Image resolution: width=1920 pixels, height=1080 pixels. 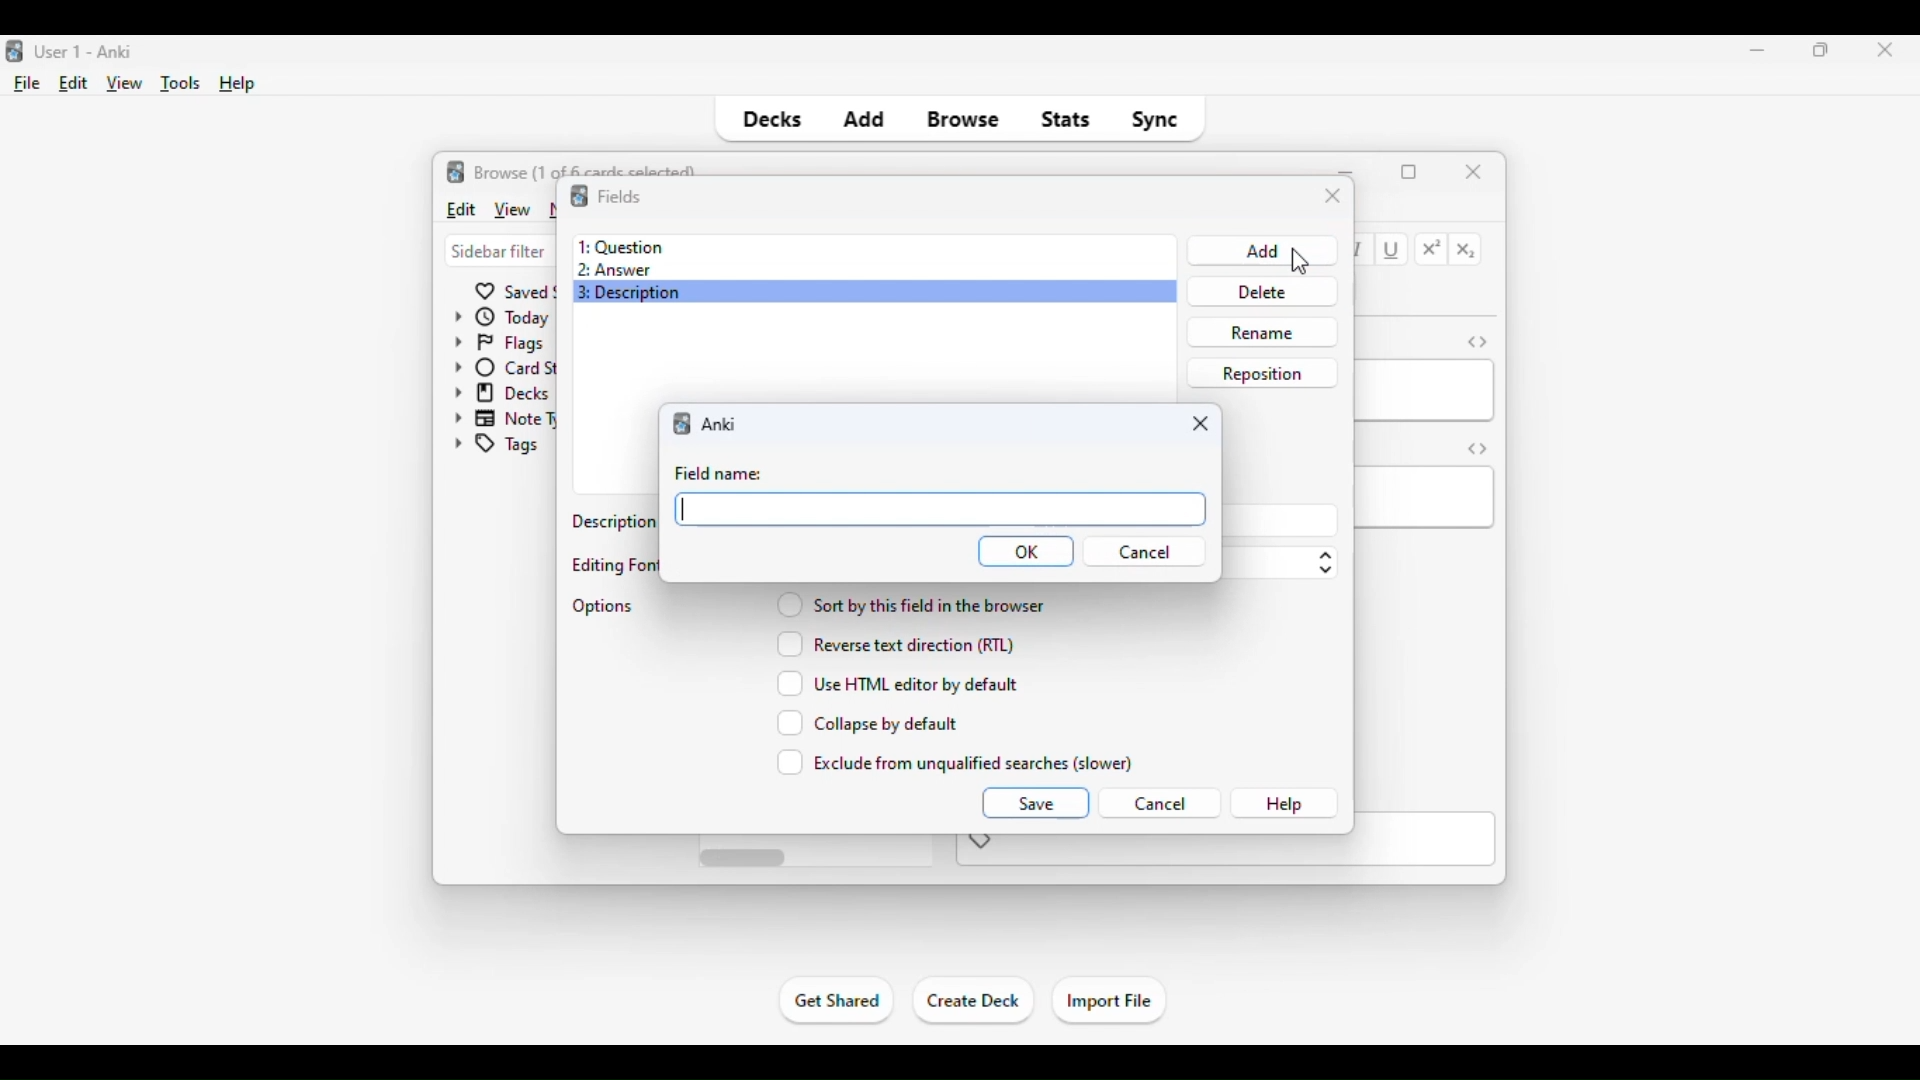 What do you see at coordinates (28, 84) in the screenshot?
I see `file` at bounding box center [28, 84].